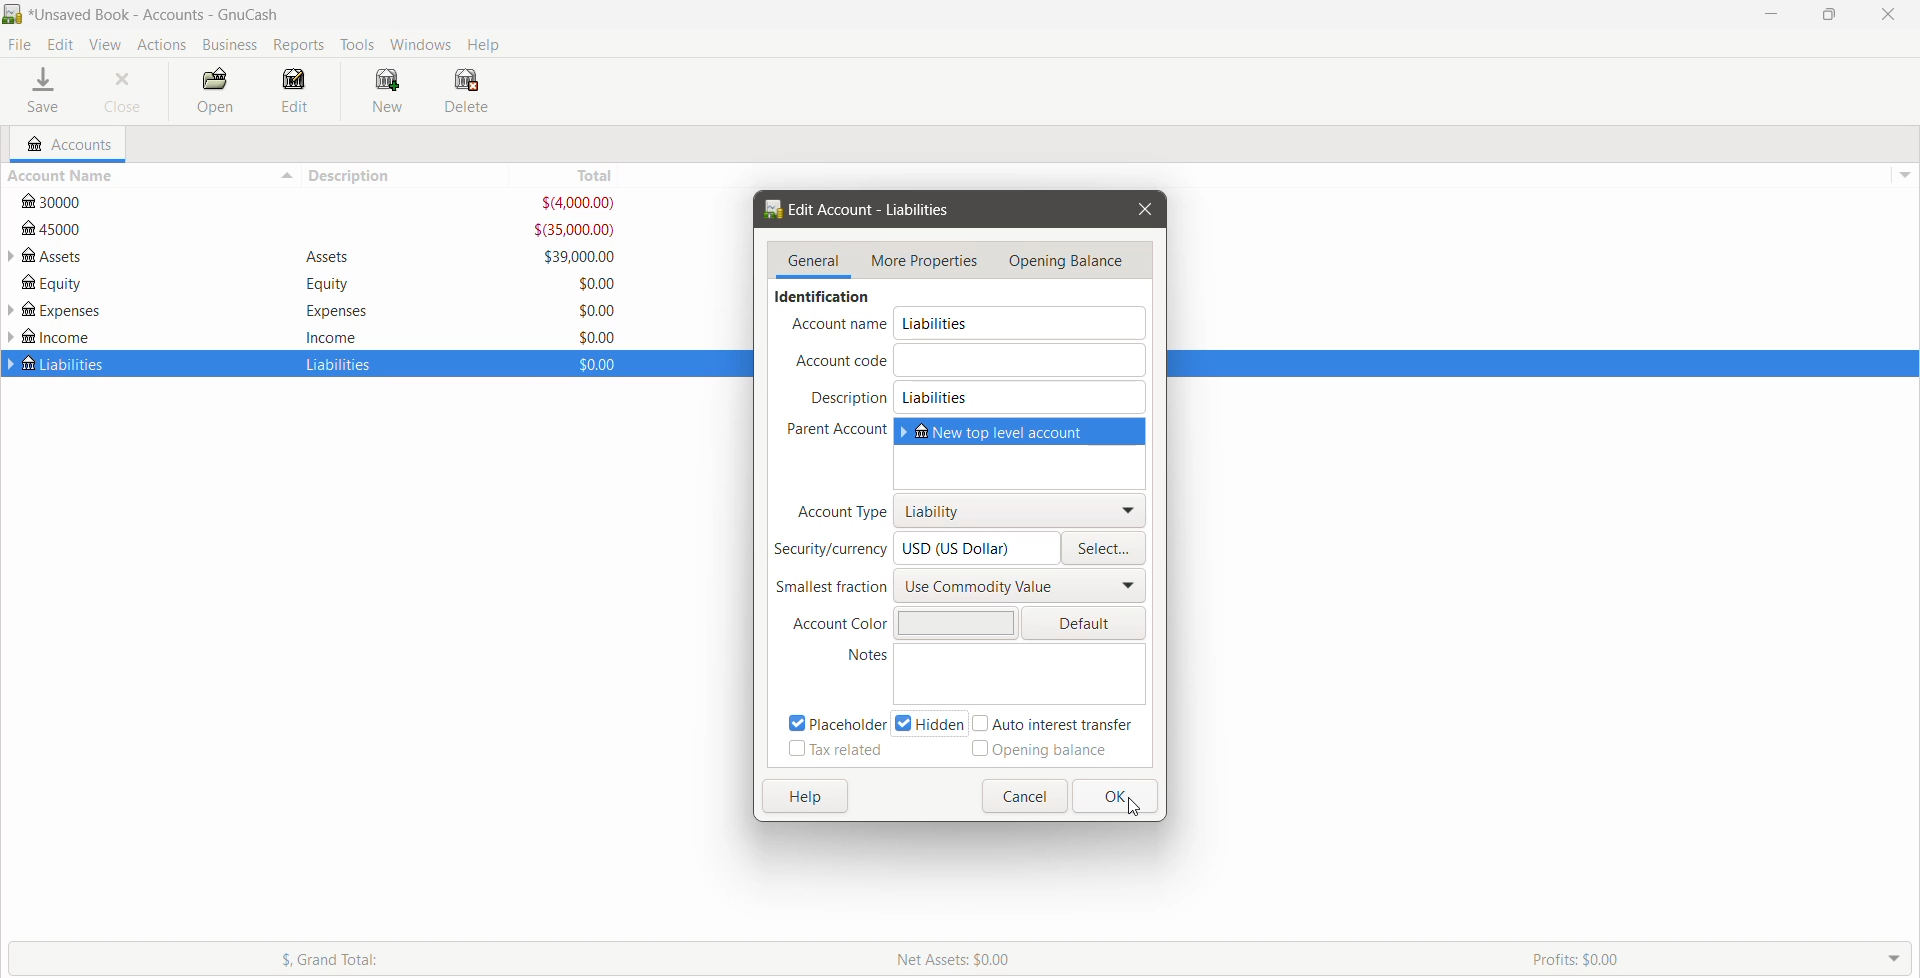 Image resolution: width=1920 pixels, height=978 pixels. What do you see at coordinates (1040, 752) in the screenshot?
I see `Opening balance - click to enable/disable` at bounding box center [1040, 752].